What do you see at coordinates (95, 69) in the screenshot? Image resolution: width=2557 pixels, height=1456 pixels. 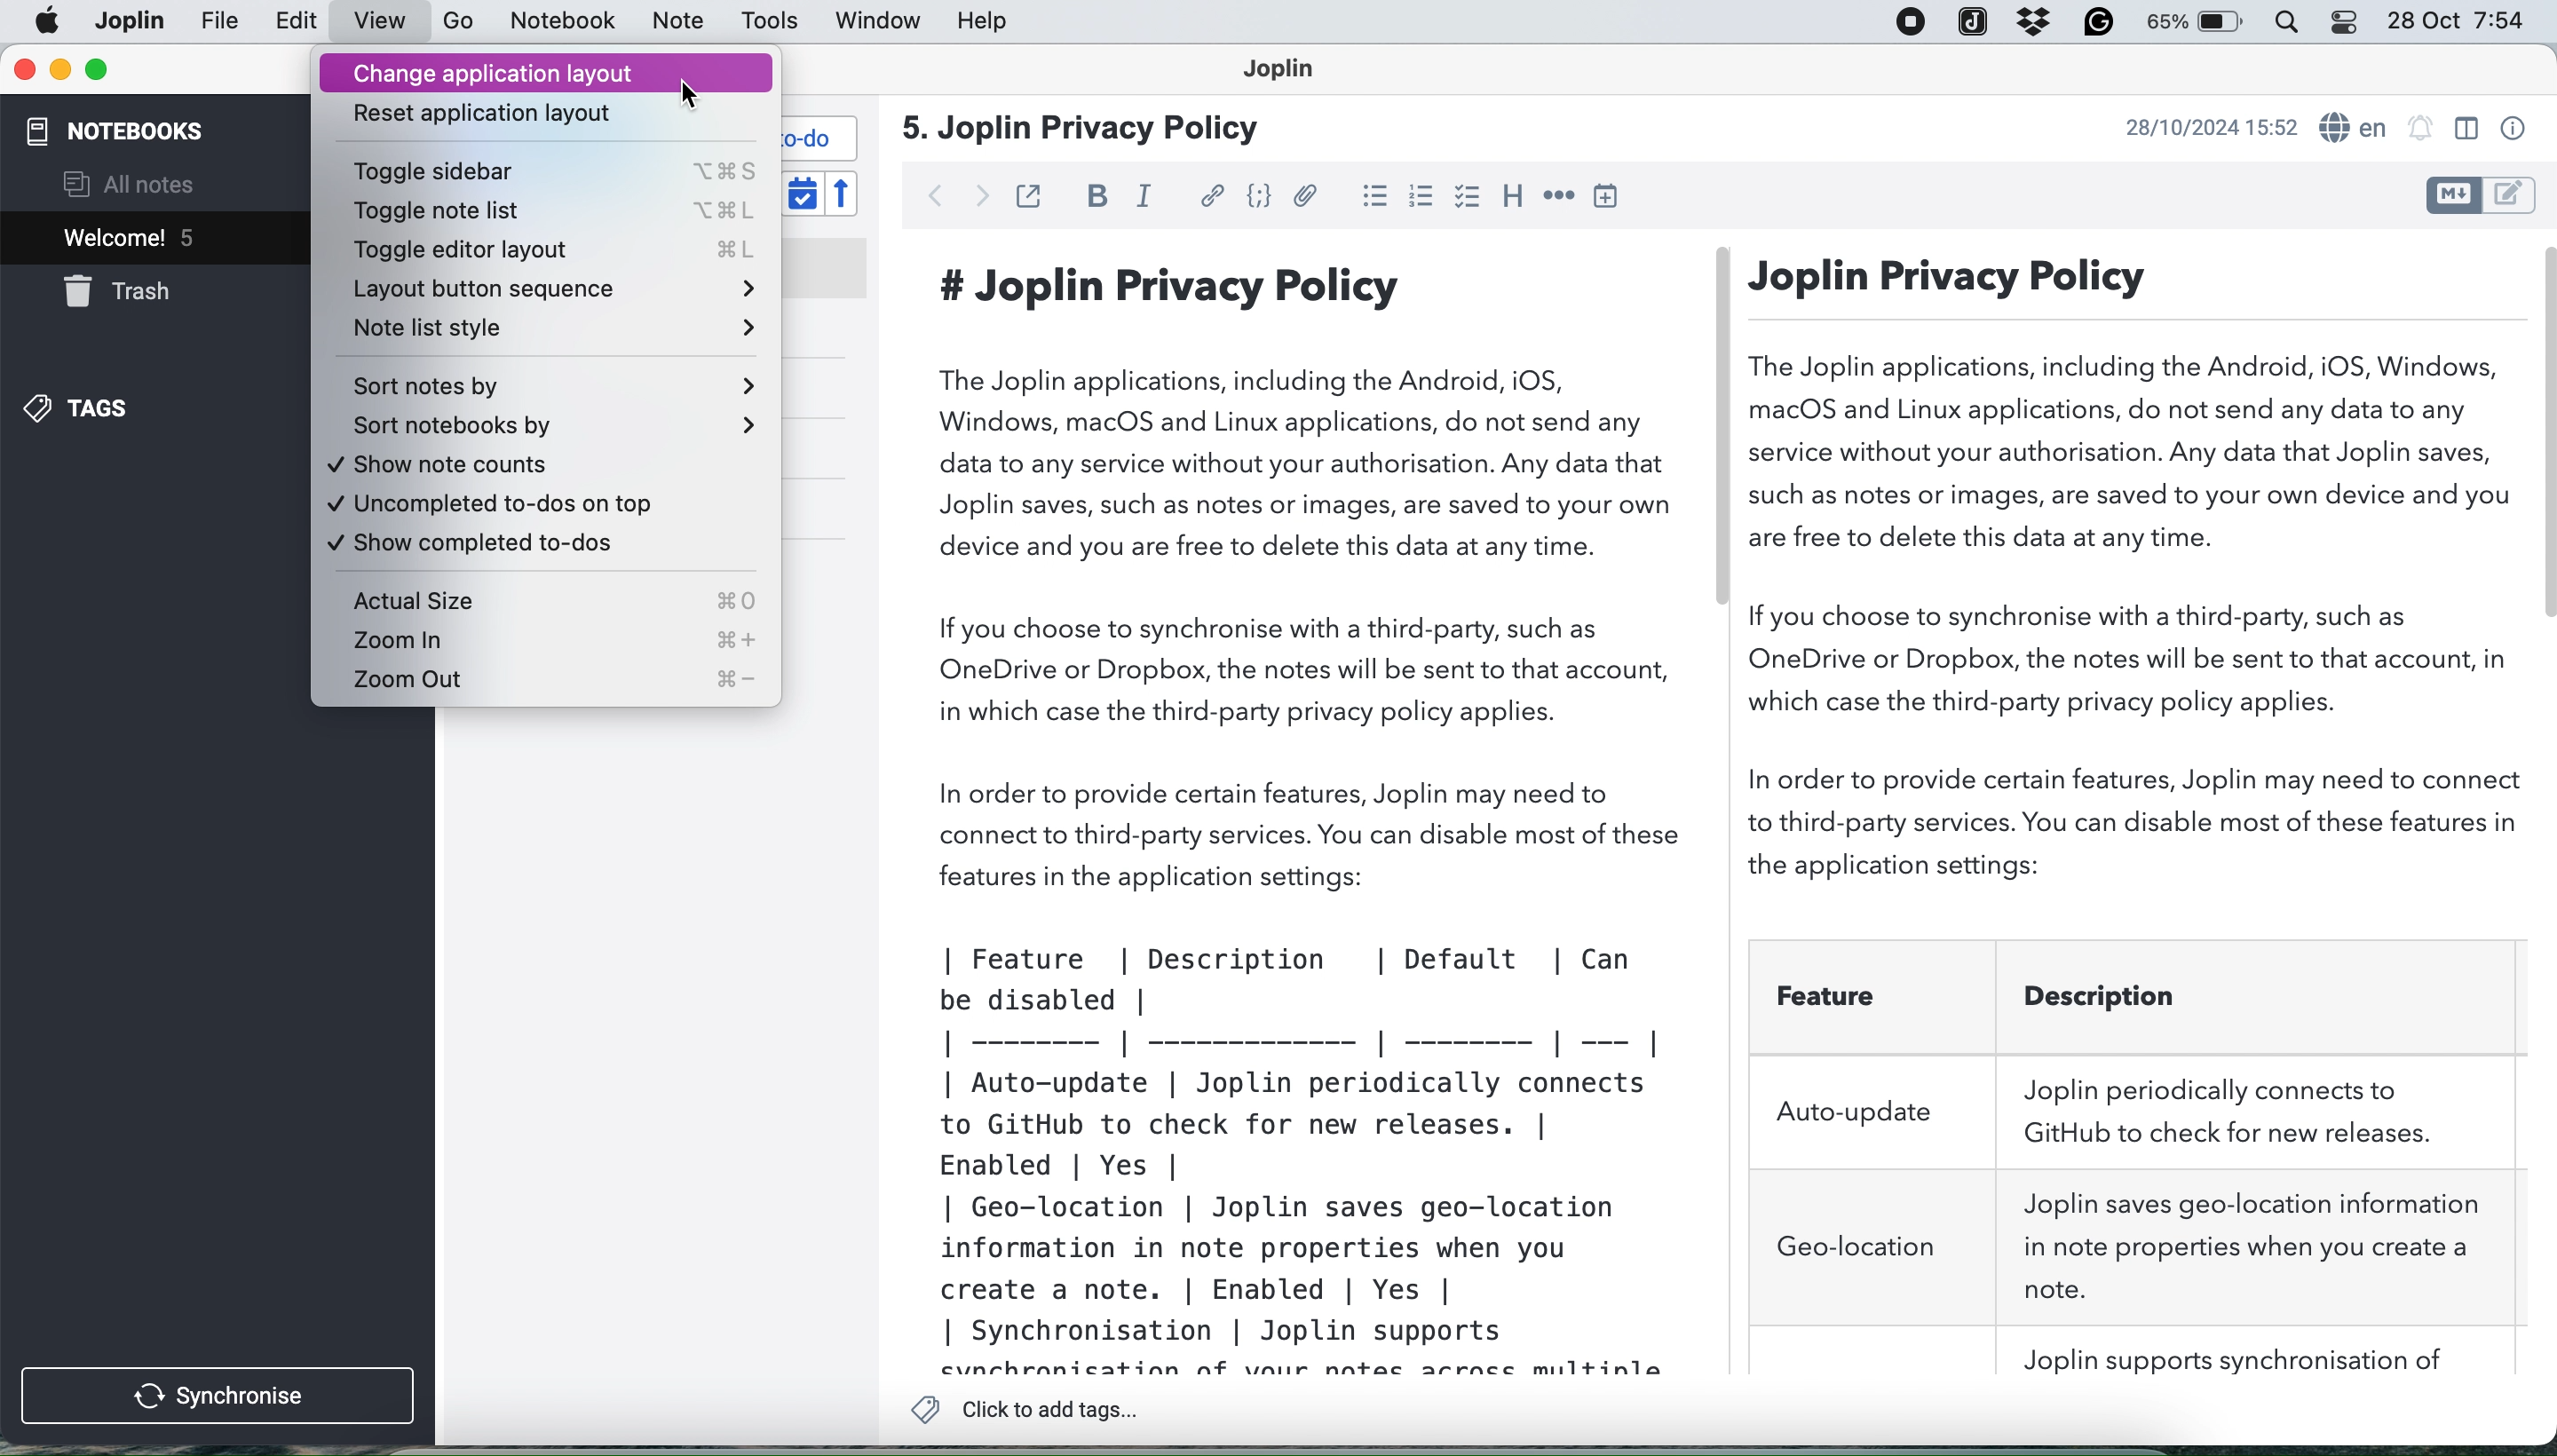 I see `maximise` at bounding box center [95, 69].